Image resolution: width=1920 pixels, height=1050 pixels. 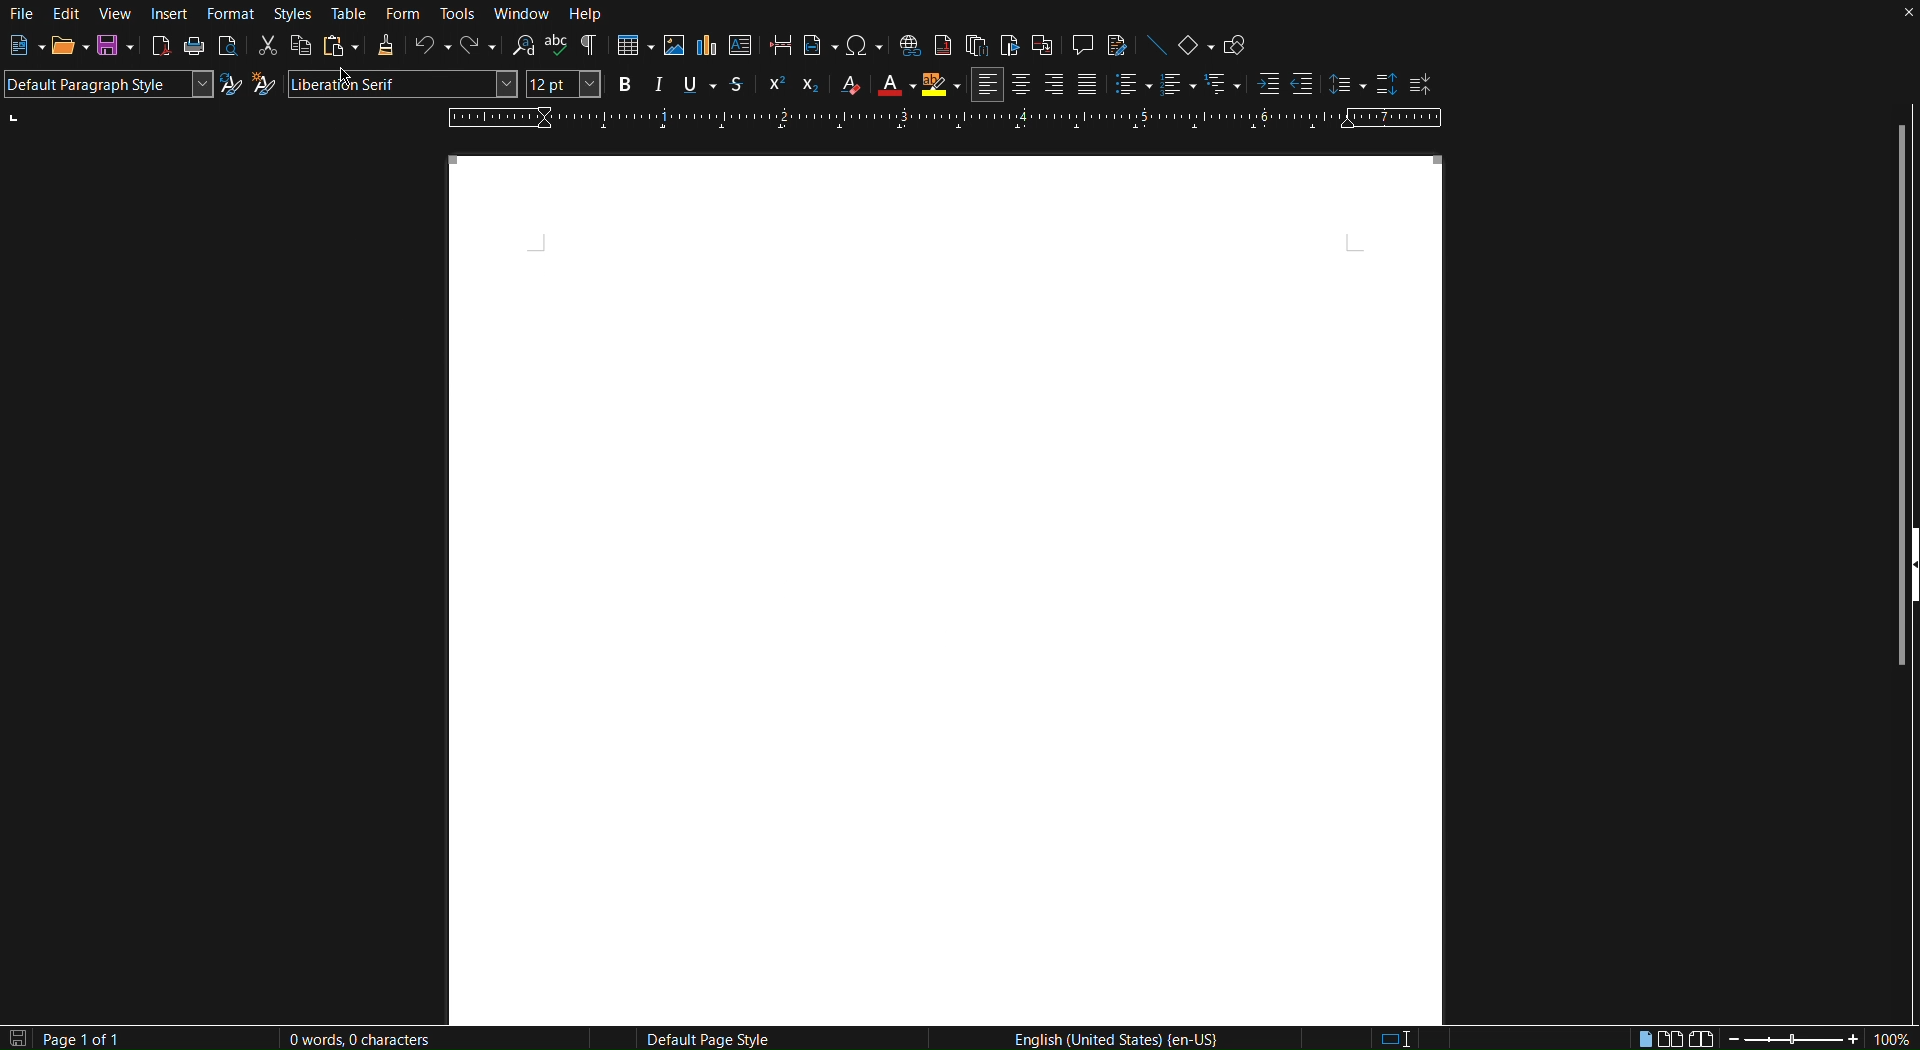 What do you see at coordinates (357, 1036) in the screenshot?
I see `0 Words, 0 Characters` at bounding box center [357, 1036].